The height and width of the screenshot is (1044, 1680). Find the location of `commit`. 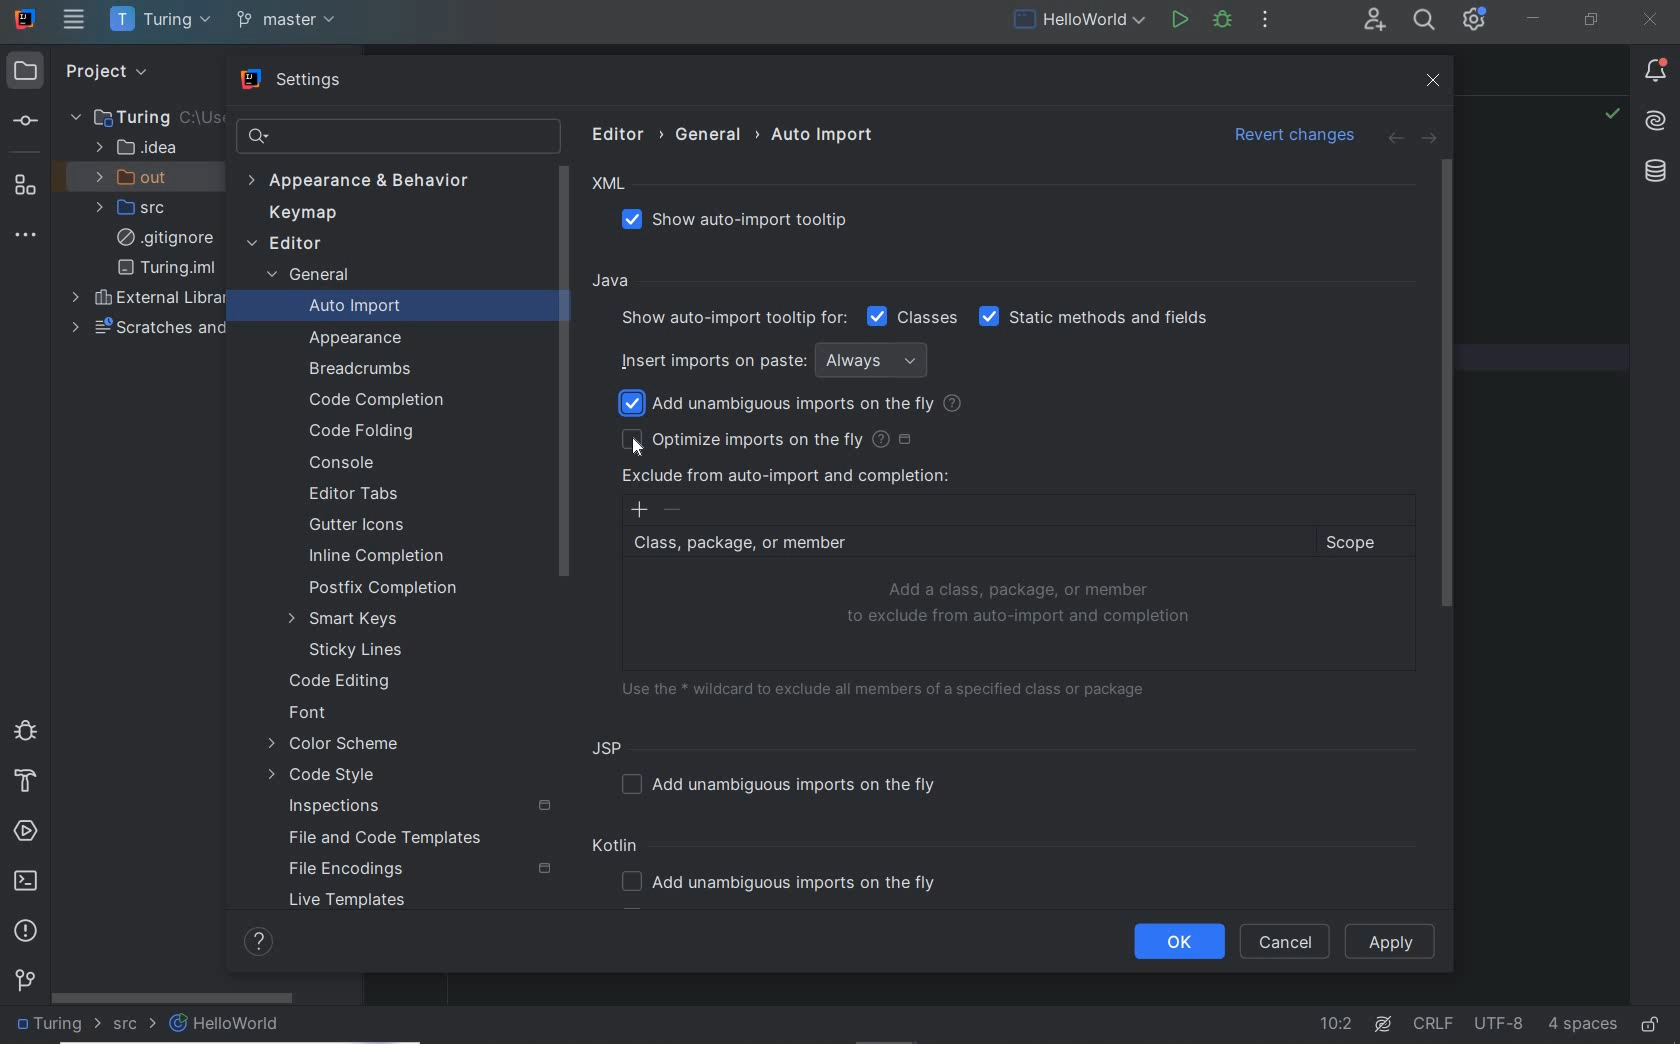

commit is located at coordinates (24, 123).